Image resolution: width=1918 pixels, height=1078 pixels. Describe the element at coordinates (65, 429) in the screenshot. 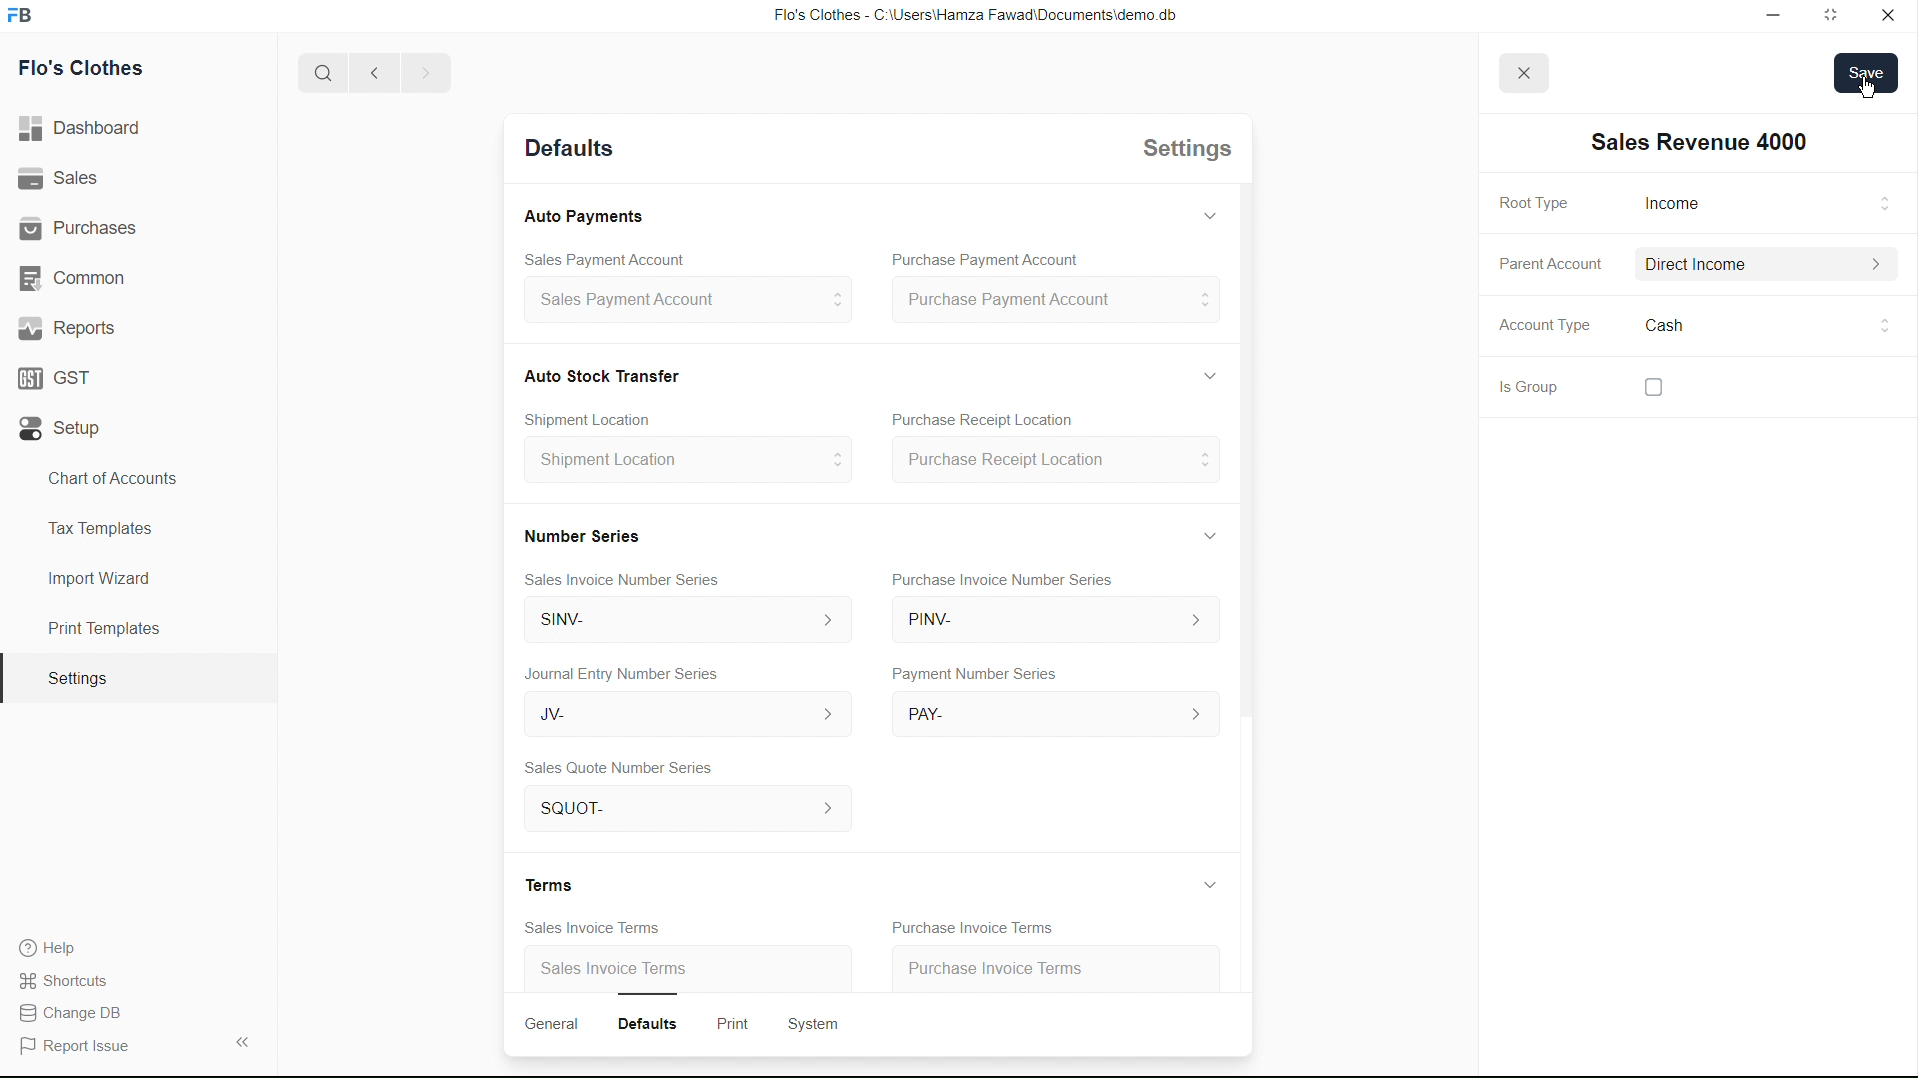

I see `Setup` at that location.